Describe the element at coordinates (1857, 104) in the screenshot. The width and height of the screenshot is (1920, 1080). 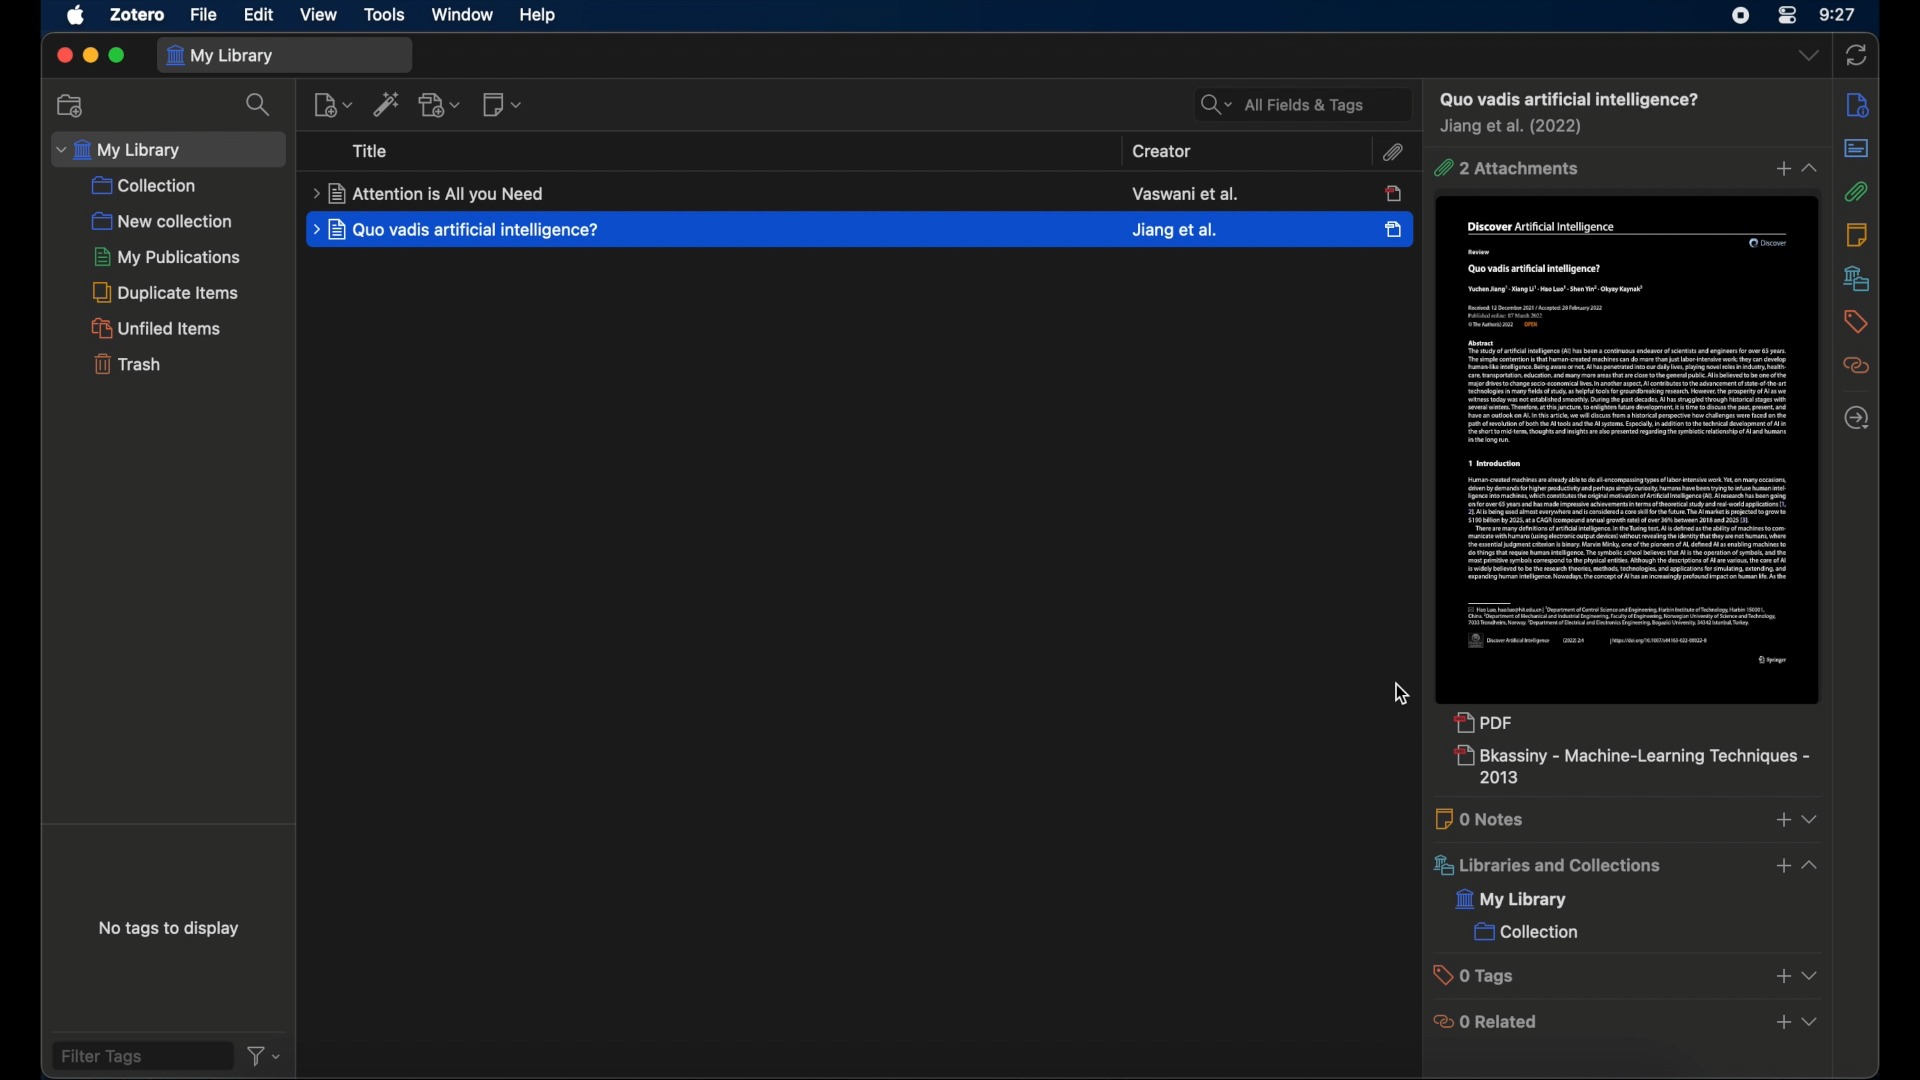
I see `info` at that location.